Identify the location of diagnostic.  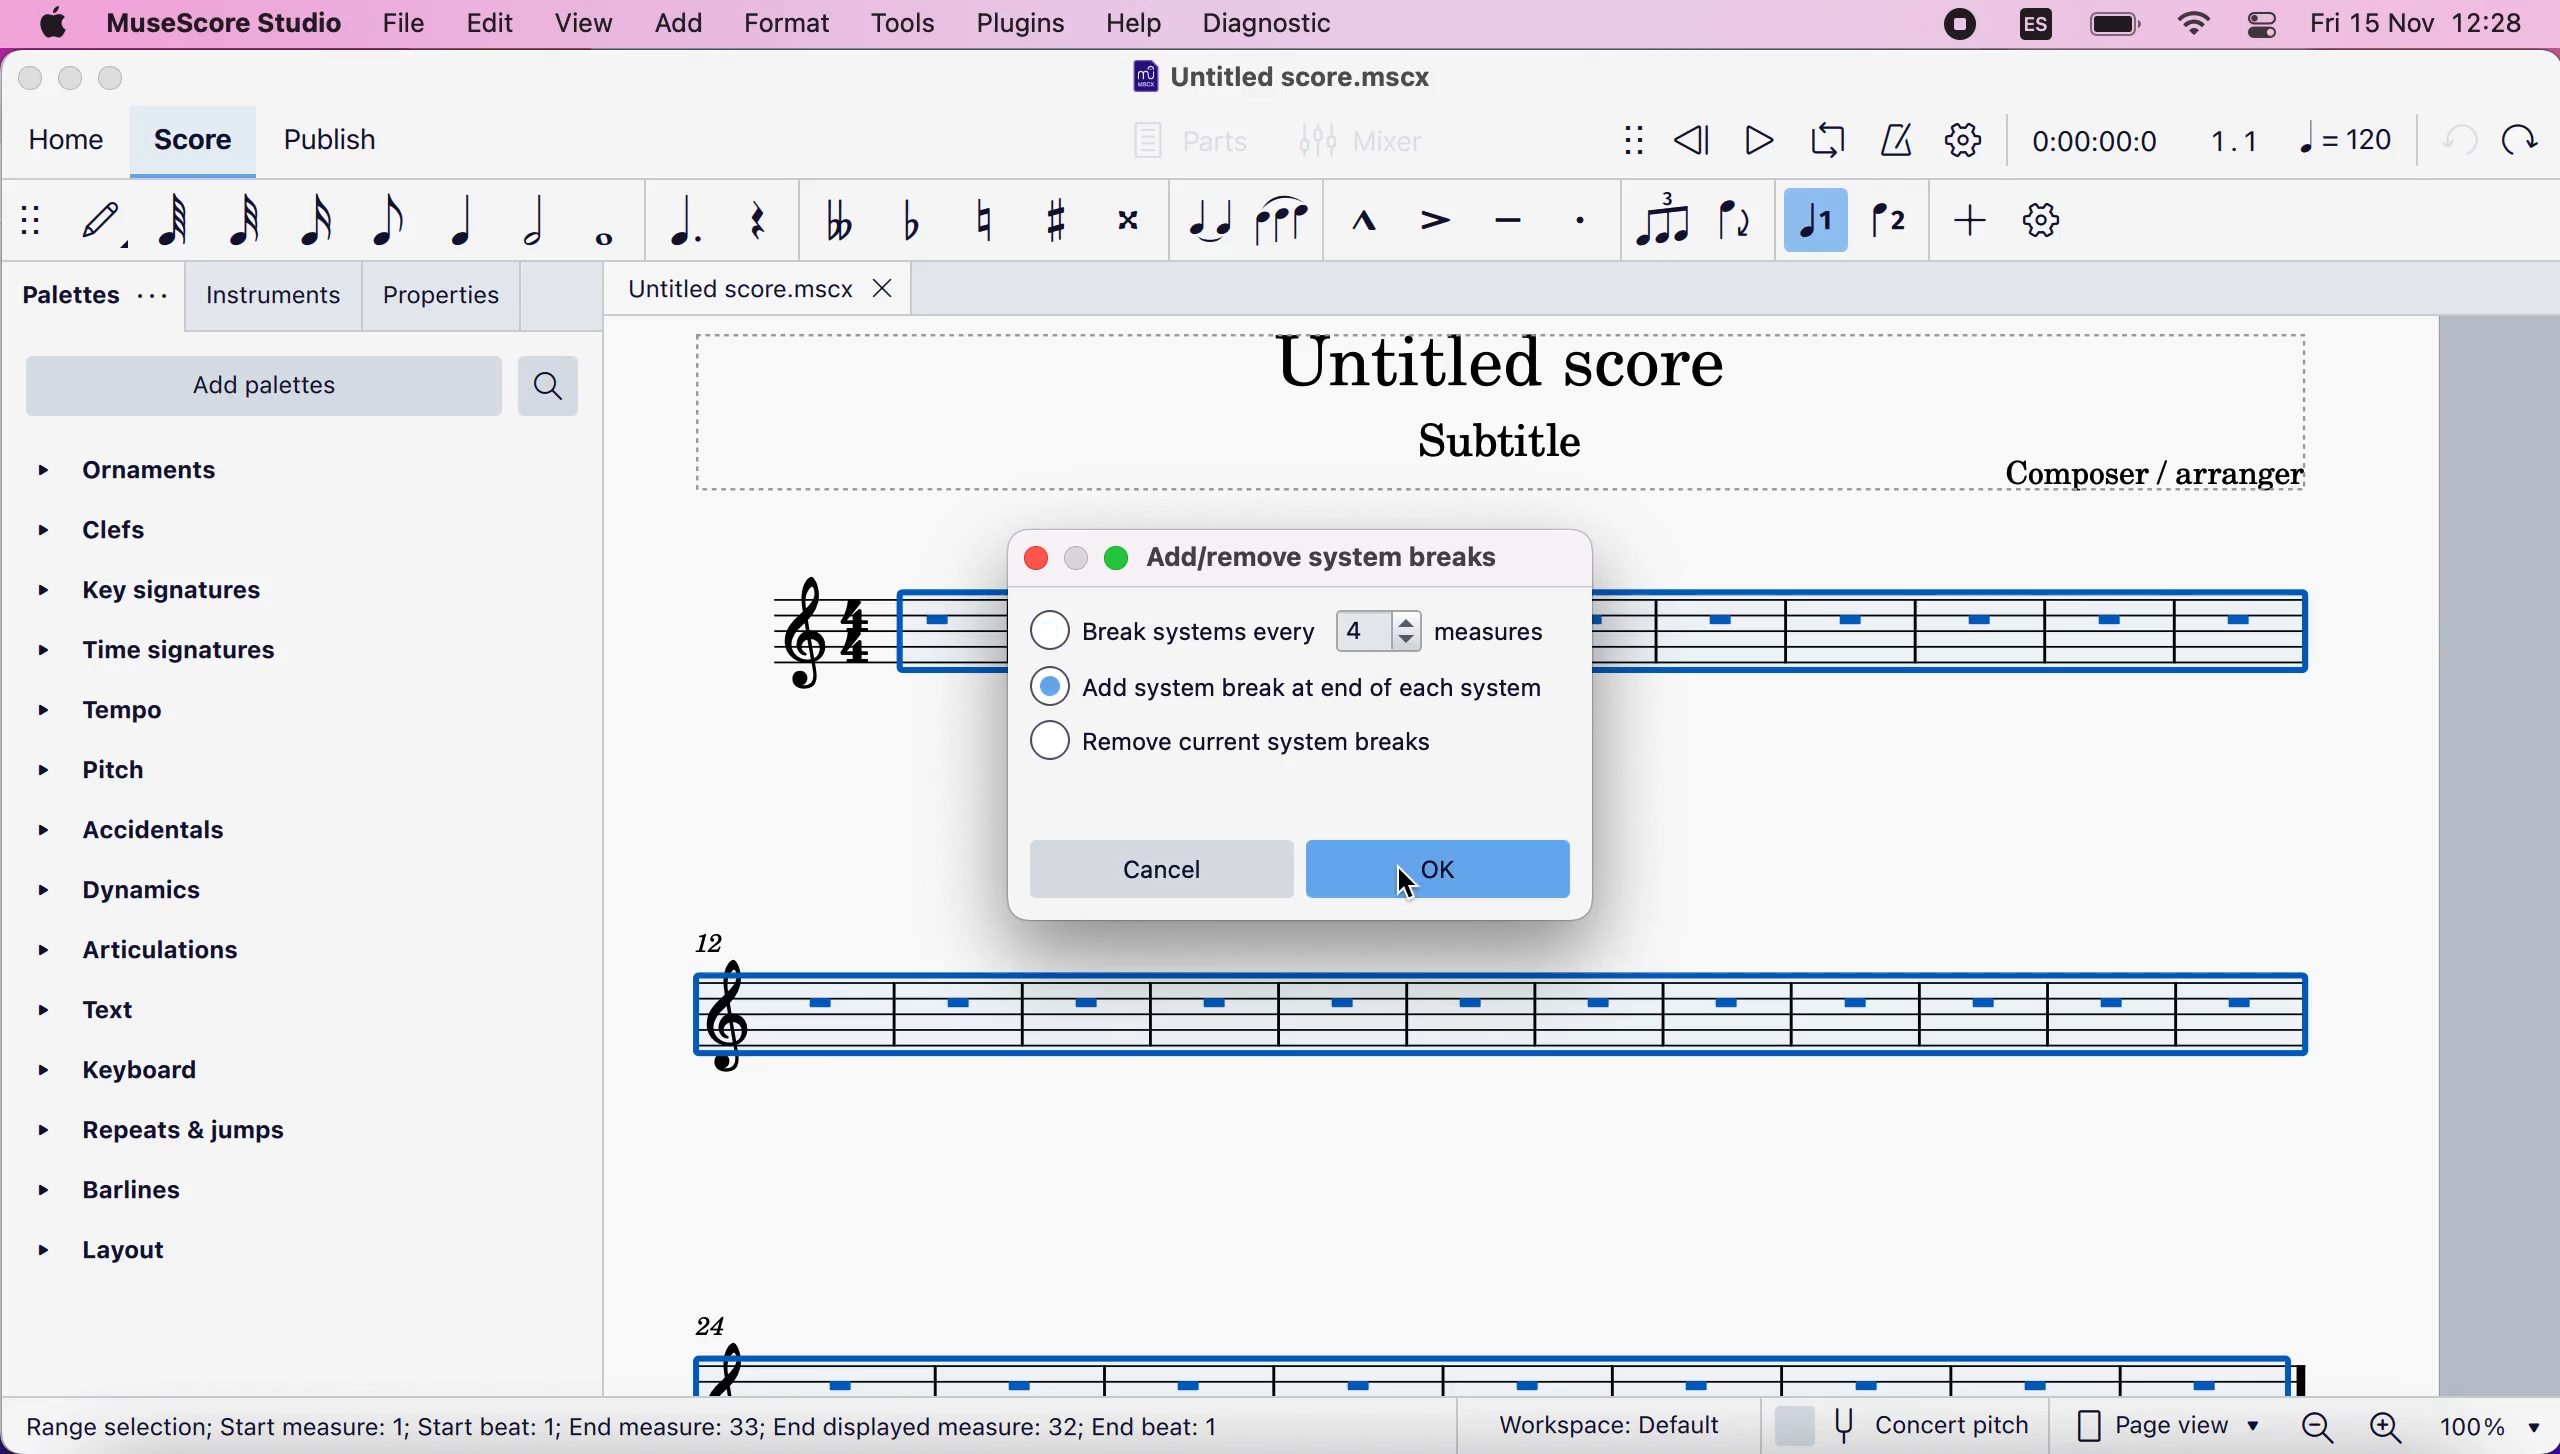
(1275, 26).